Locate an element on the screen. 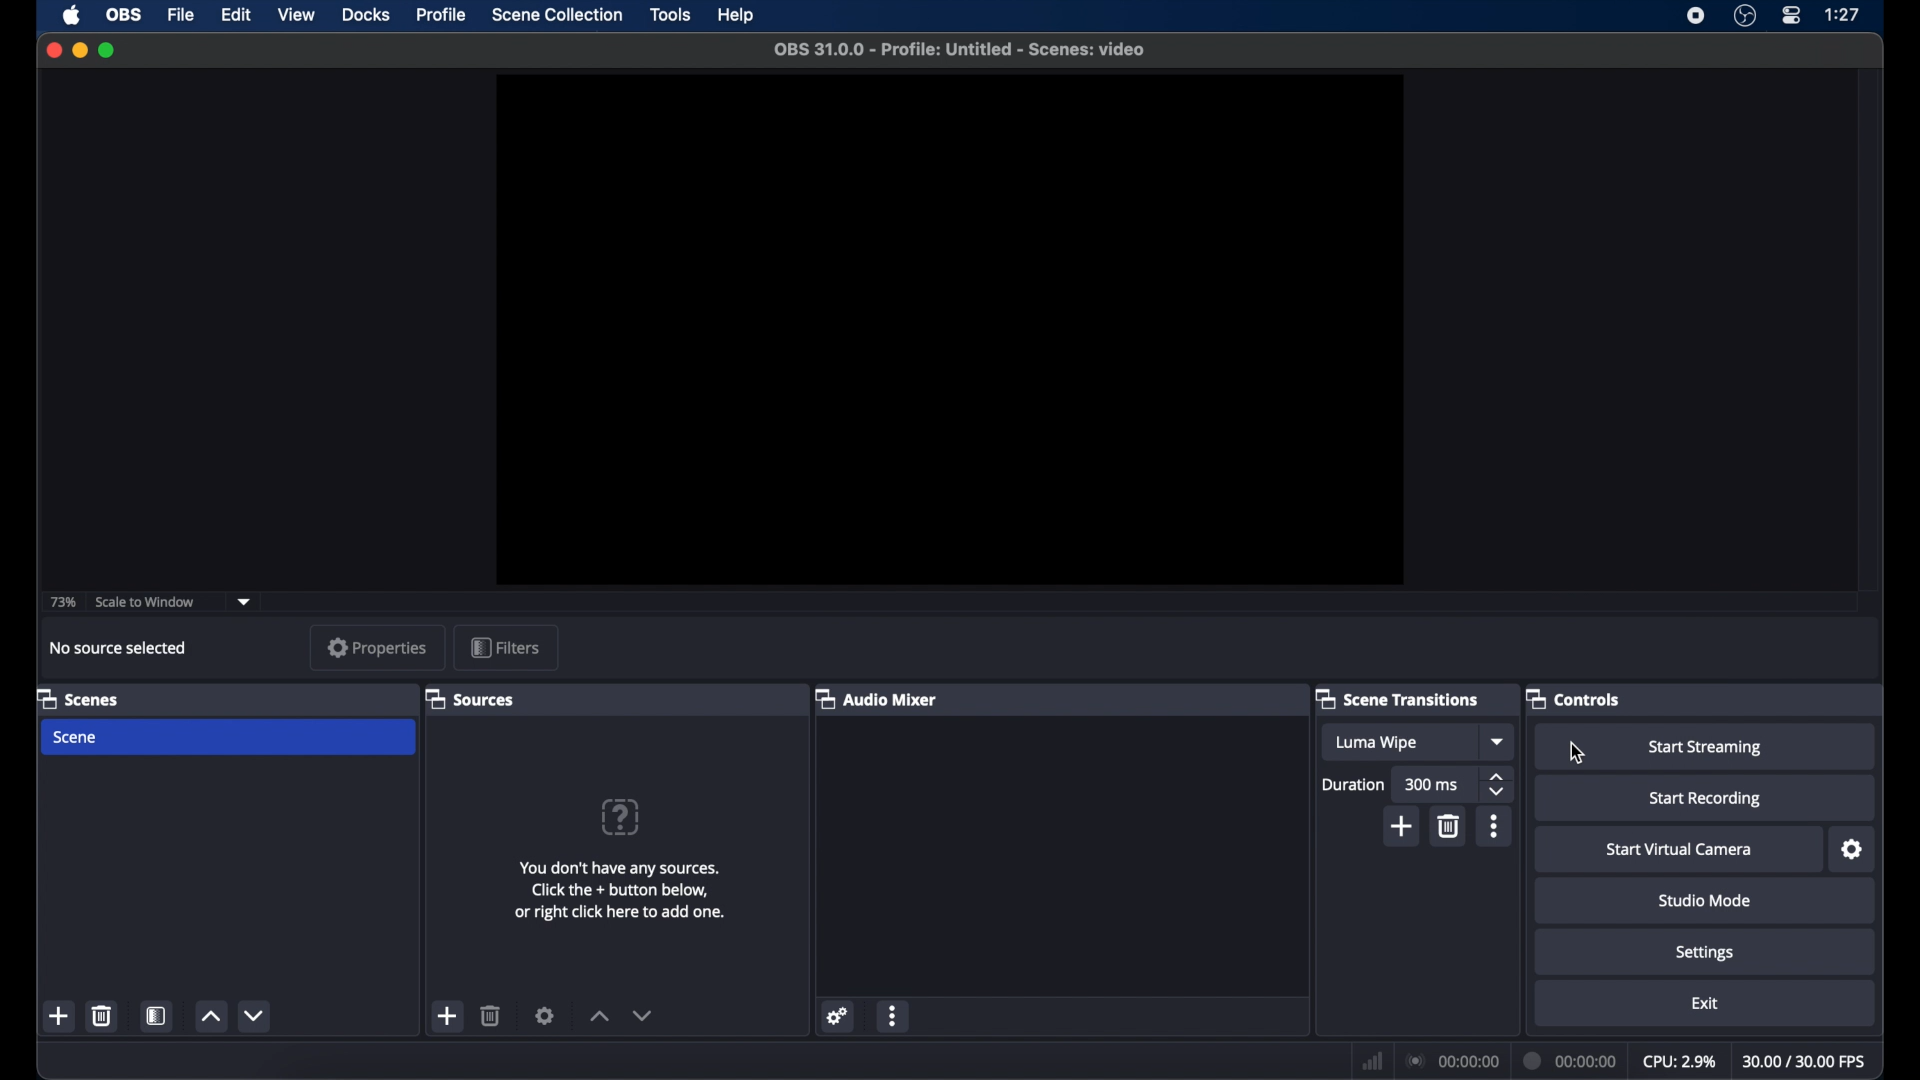  settings is located at coordinates (1706, 954).